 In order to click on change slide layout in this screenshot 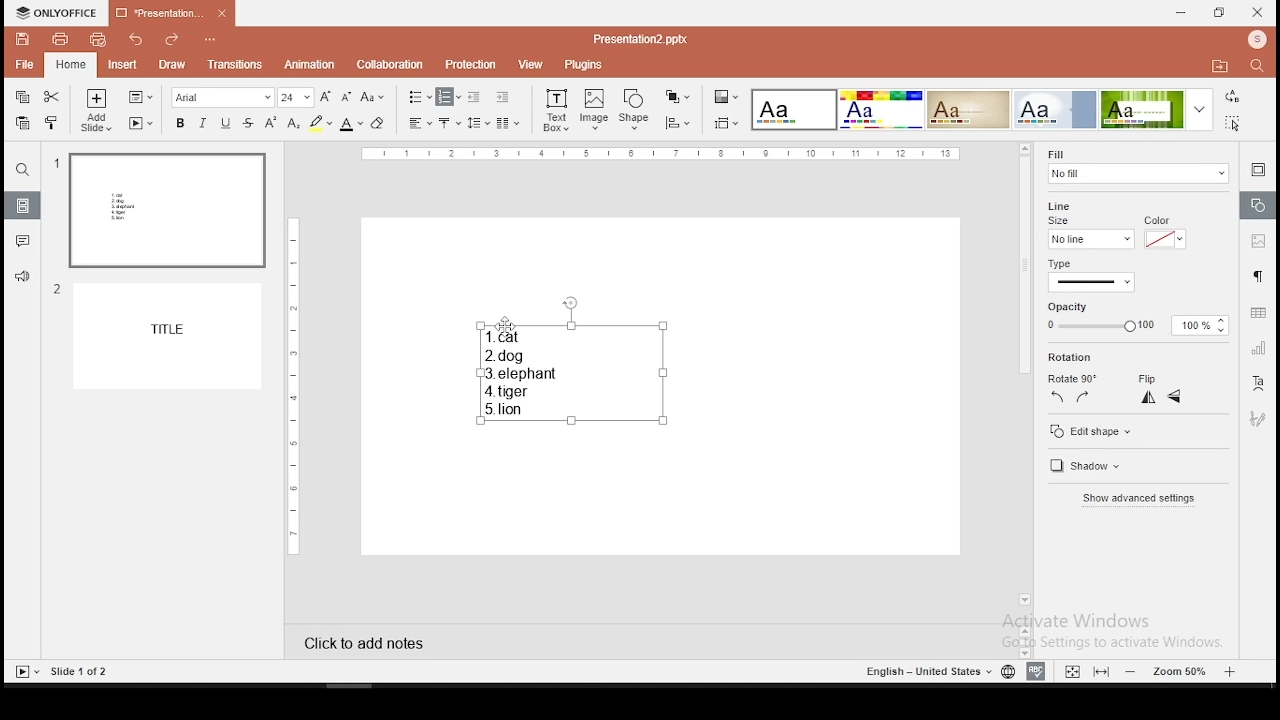, I will do `click(141, 97)`.